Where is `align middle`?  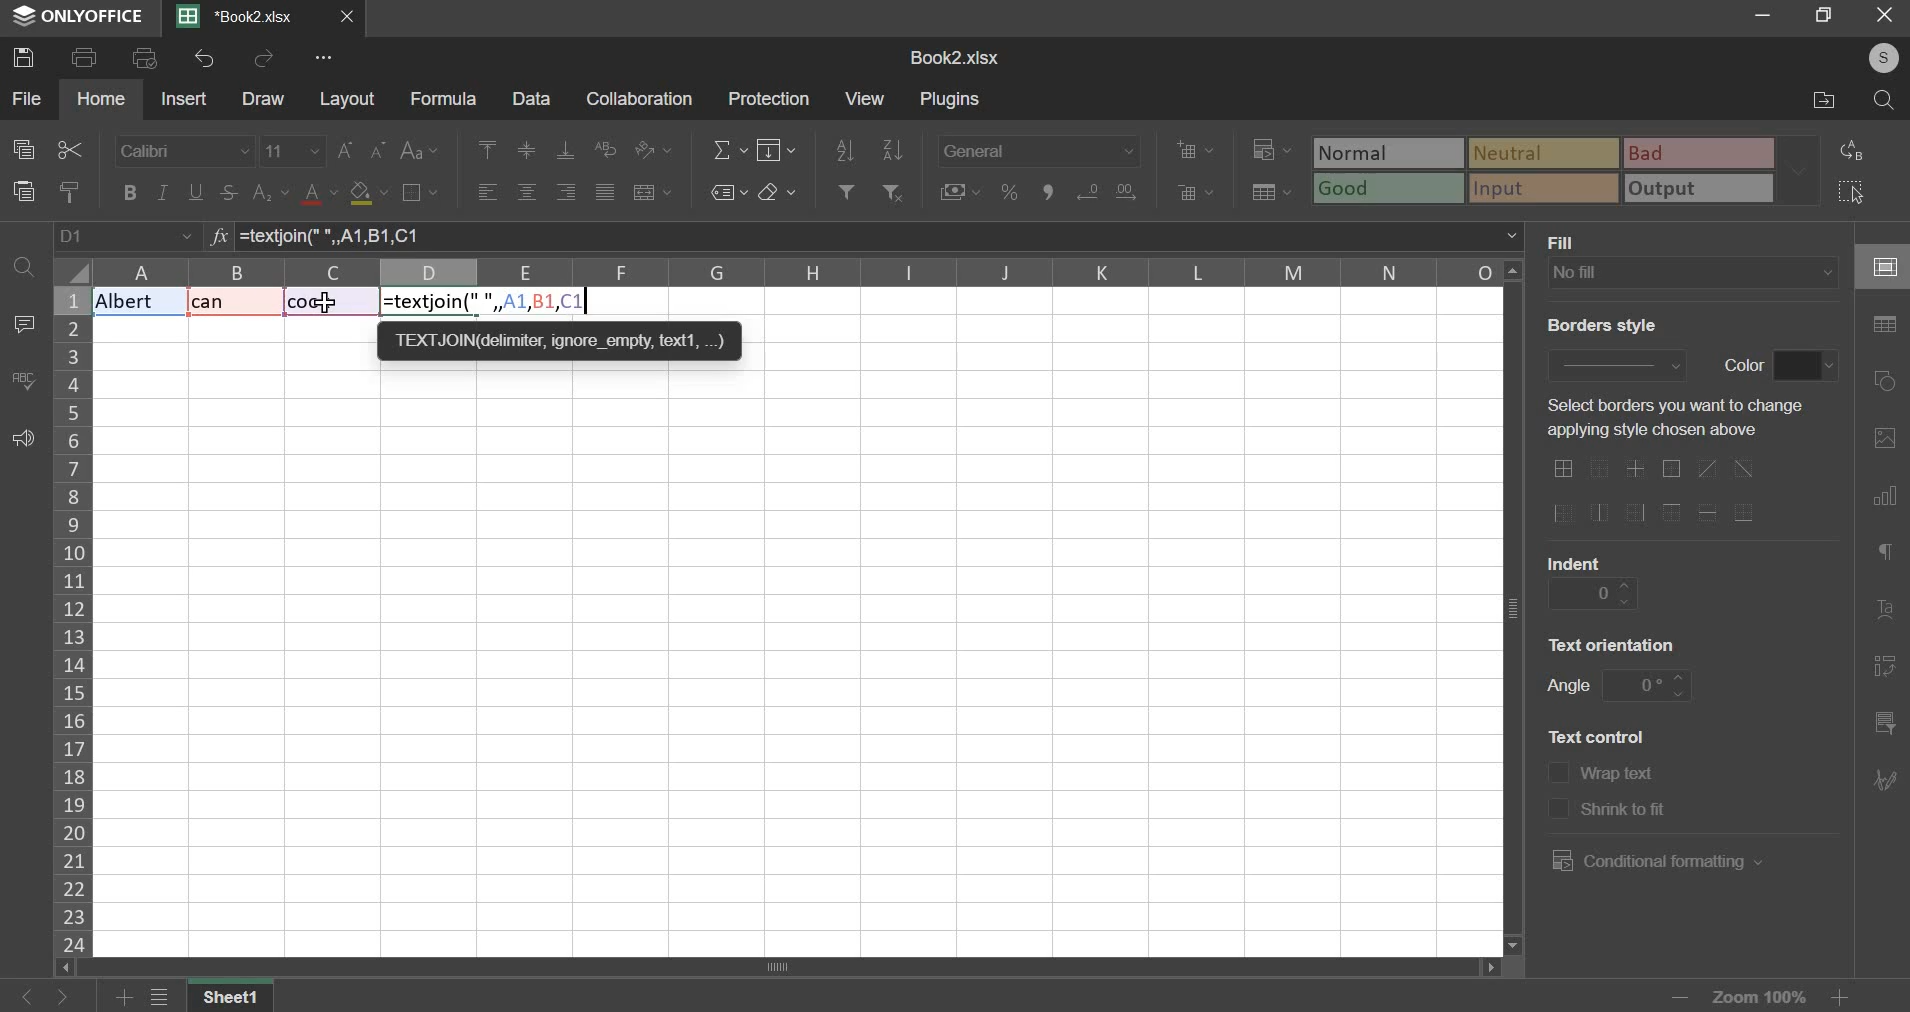
align middle is located at coordinates (529, 150).